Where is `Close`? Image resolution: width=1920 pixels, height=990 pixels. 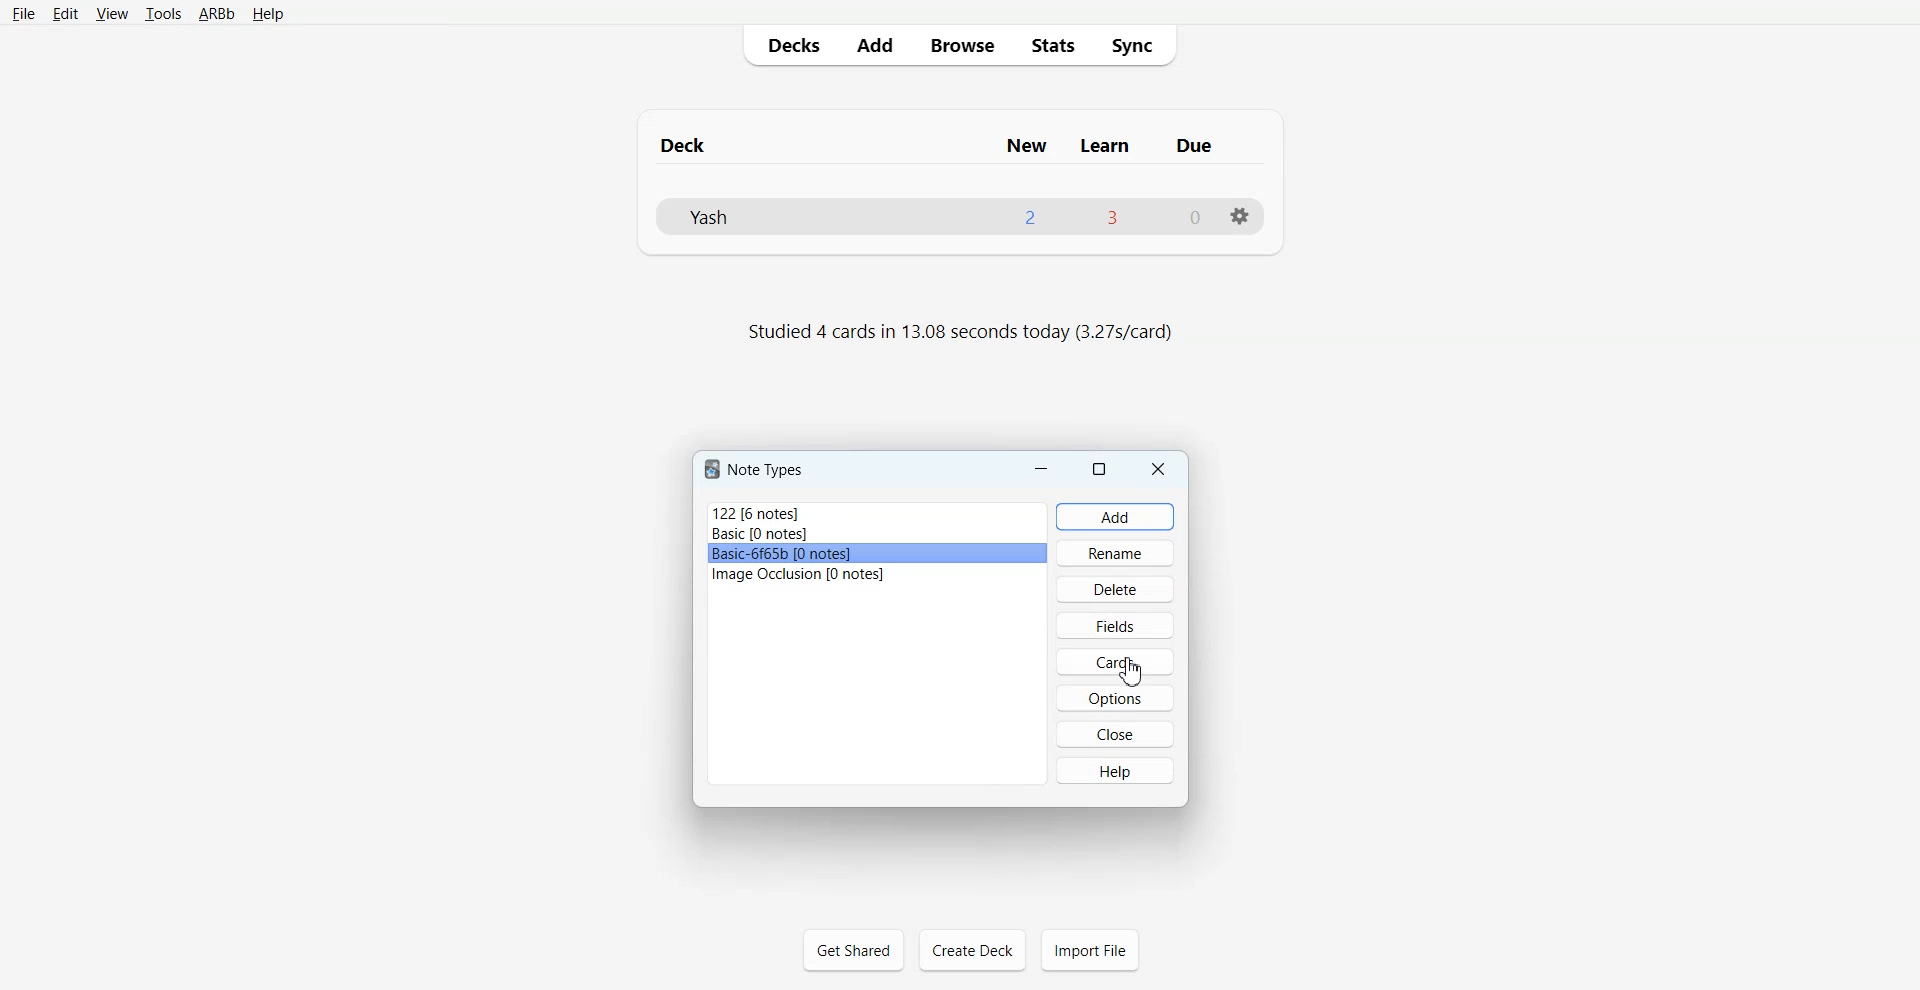
Close is located at coordinates (1158, 469).